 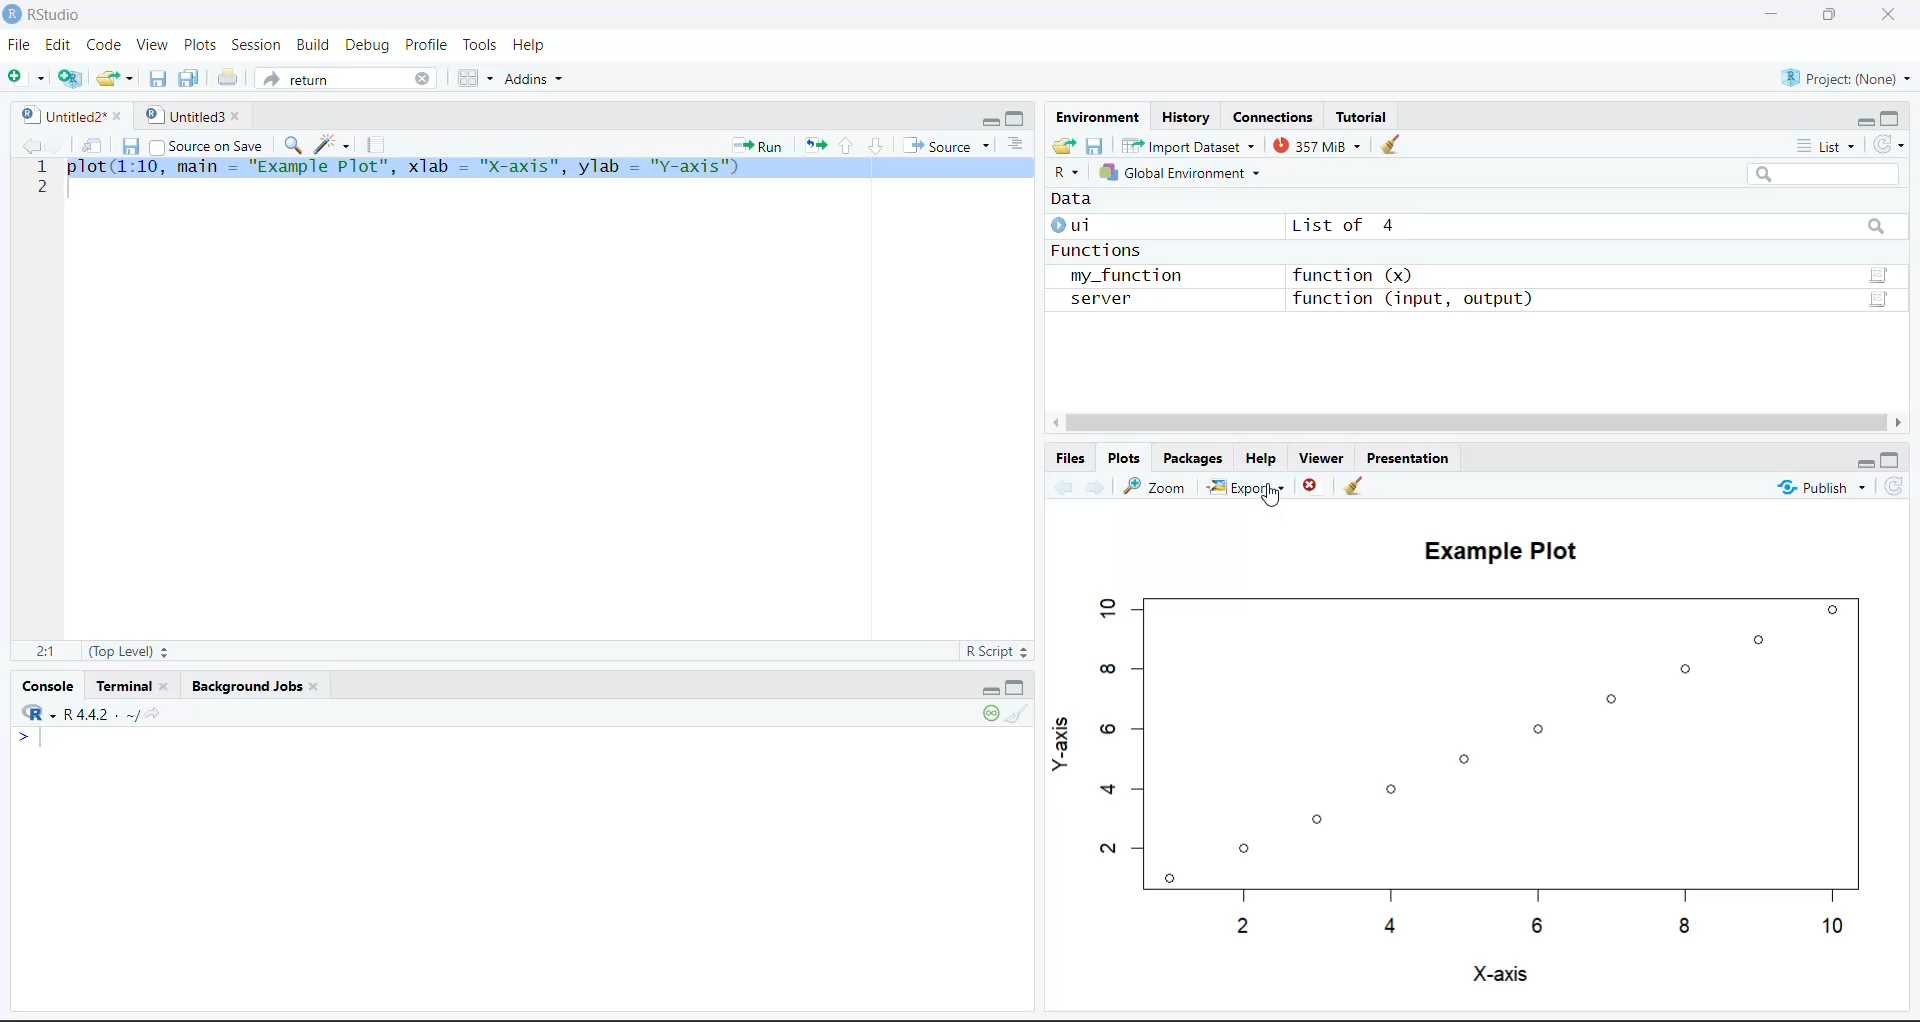 What do you see at coordinates (113, 79) in the screenshot?
I see `Open an existing file (Ctrl + O)` at bounding box center [113, 79].